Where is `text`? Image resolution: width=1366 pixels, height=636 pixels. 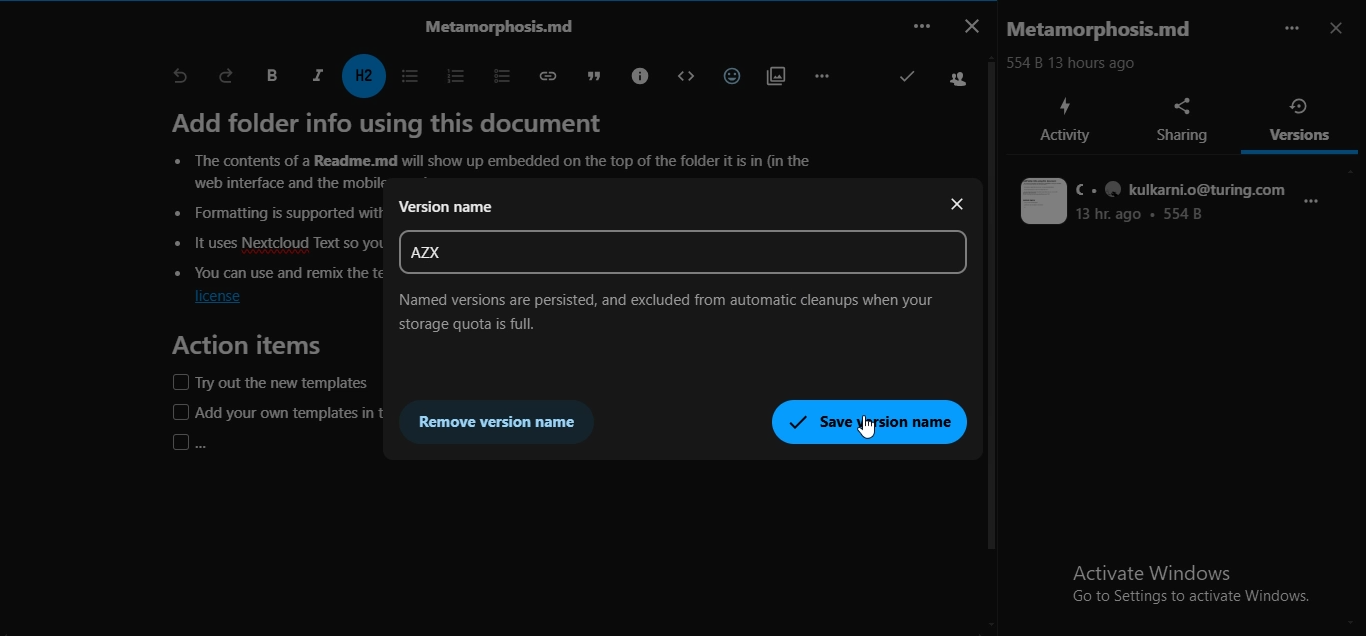
text is located at coordinates (1106, 30).